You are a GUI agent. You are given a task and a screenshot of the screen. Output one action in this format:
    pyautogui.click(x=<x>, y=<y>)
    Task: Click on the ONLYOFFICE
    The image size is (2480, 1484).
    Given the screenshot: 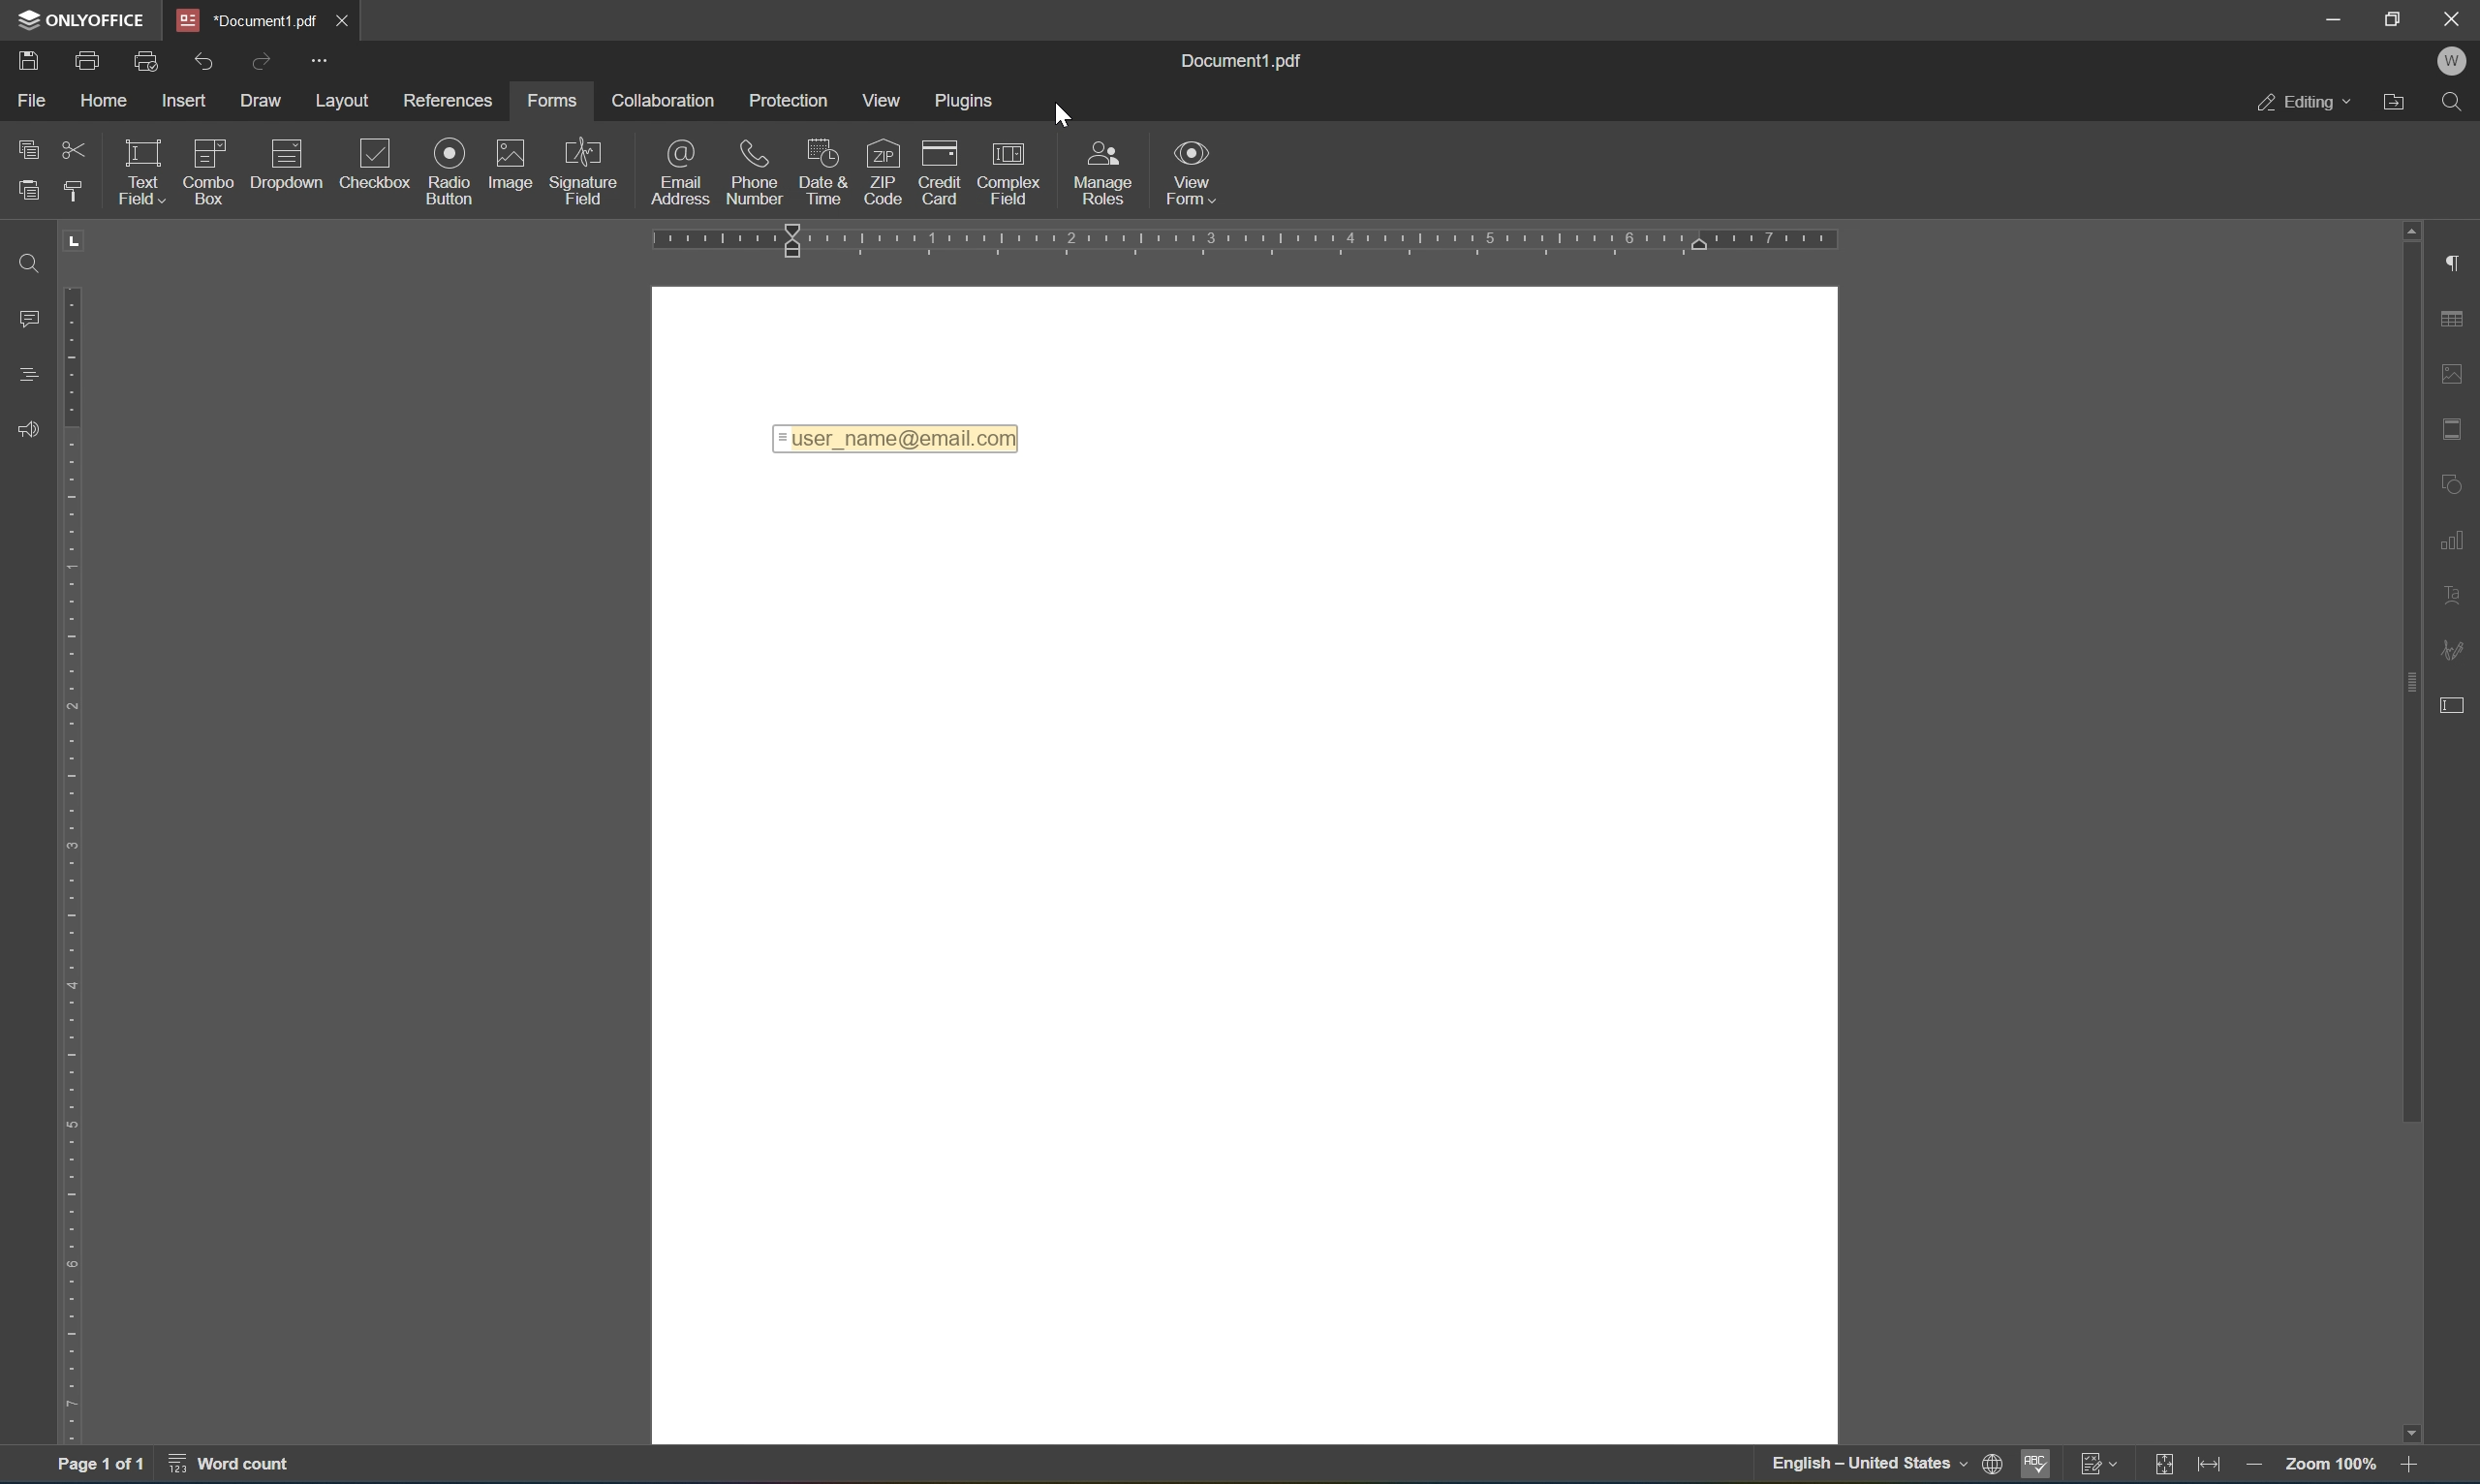 What is the action you would take?
    pyautogui.click(x=76, y=18)
    